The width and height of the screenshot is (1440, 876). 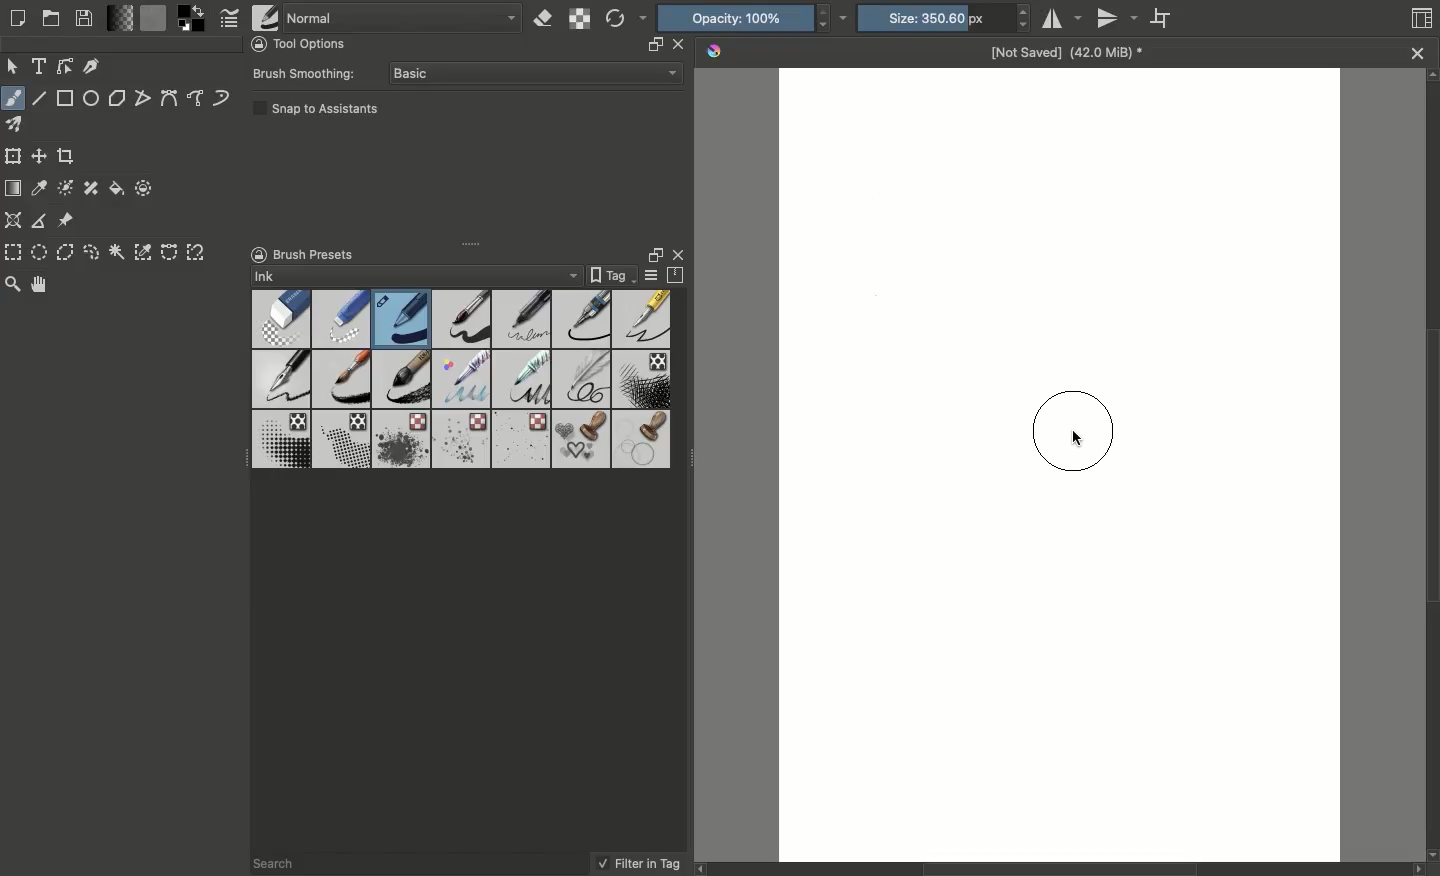 What do you see at coordinates (309, 74) in the screenshot?
I see `Brush smoothing` at bounding box center [309, 74].